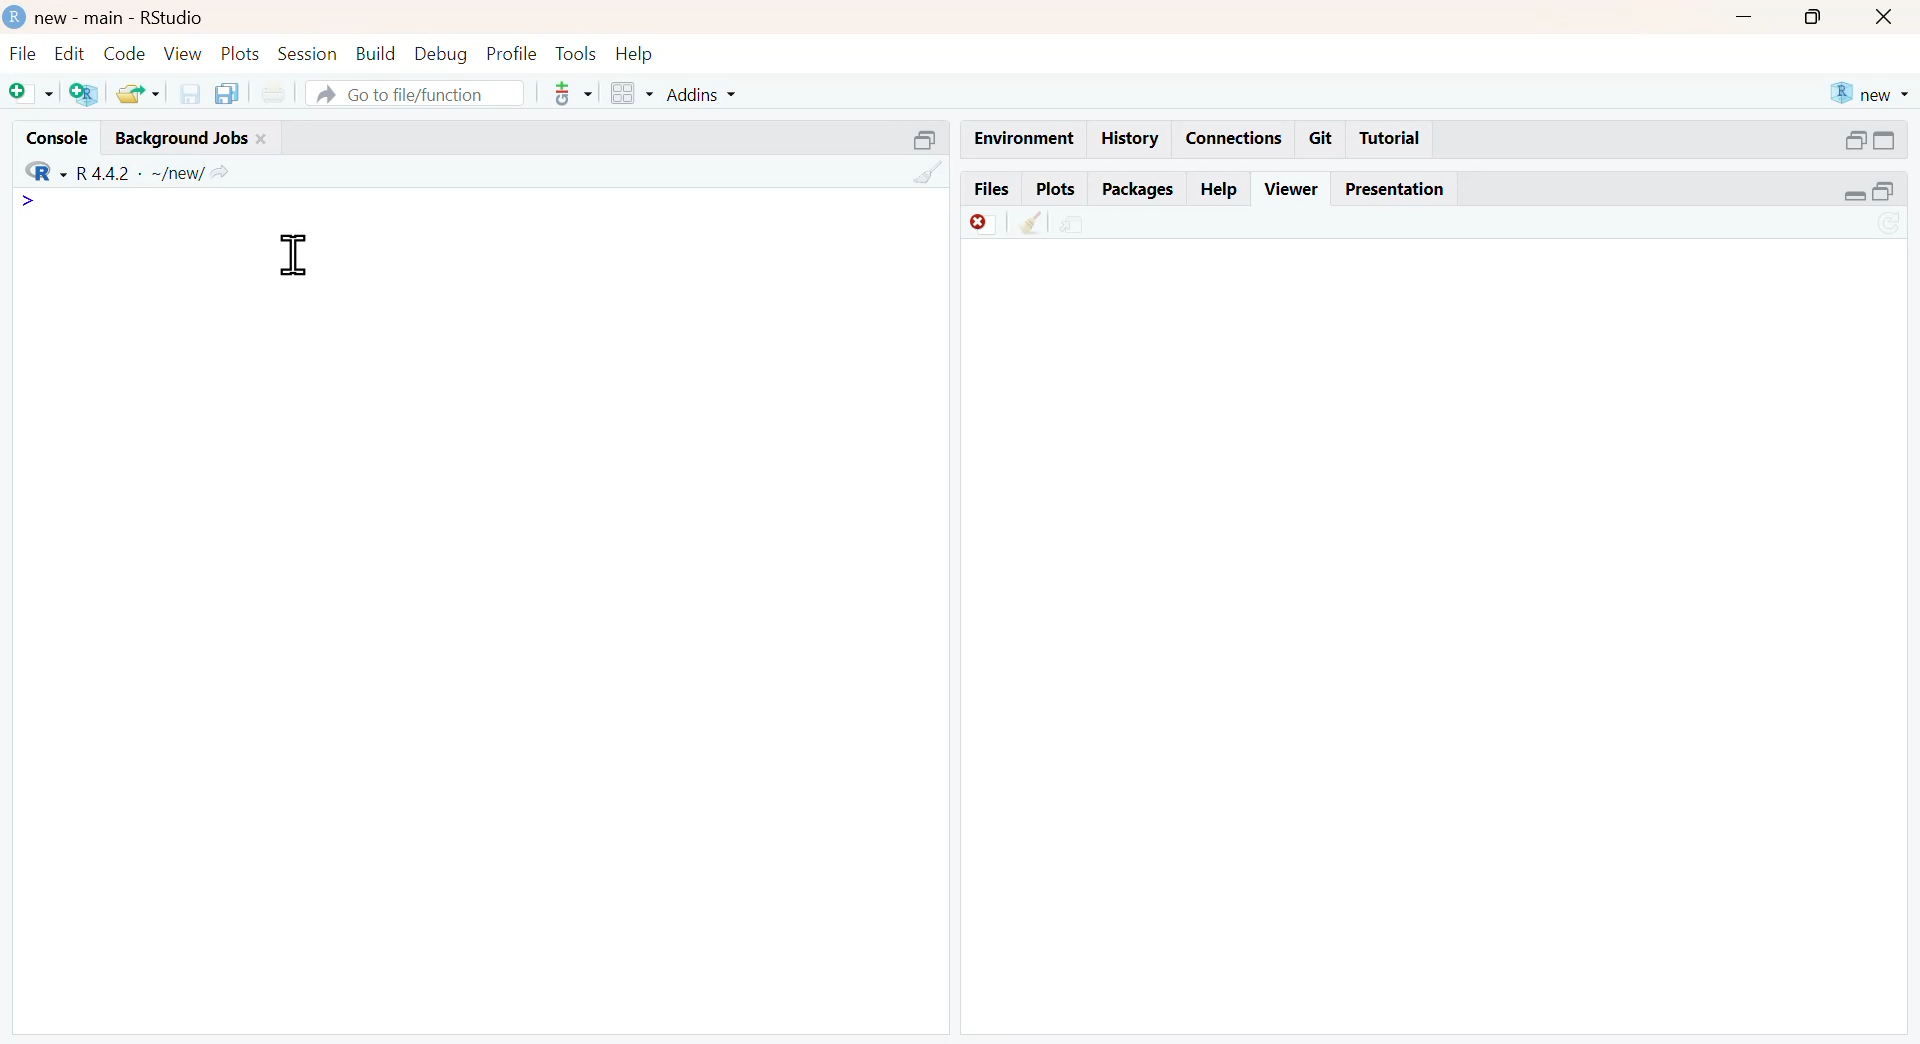  I want to click on enviornment, so click(1026, 137).